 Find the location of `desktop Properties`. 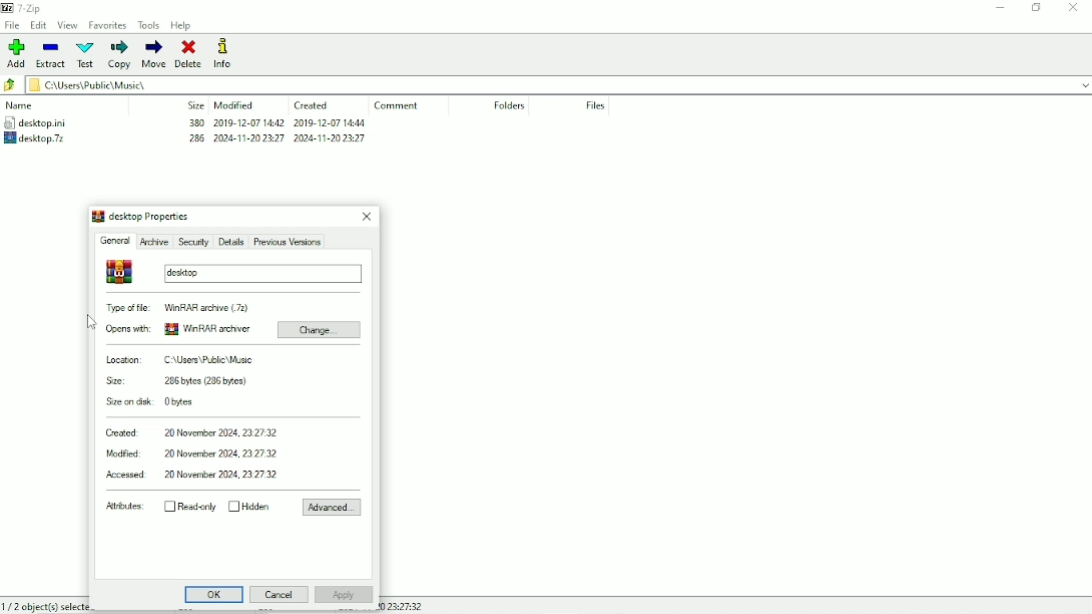

desktop Properties is located at coordinates (140, 216).